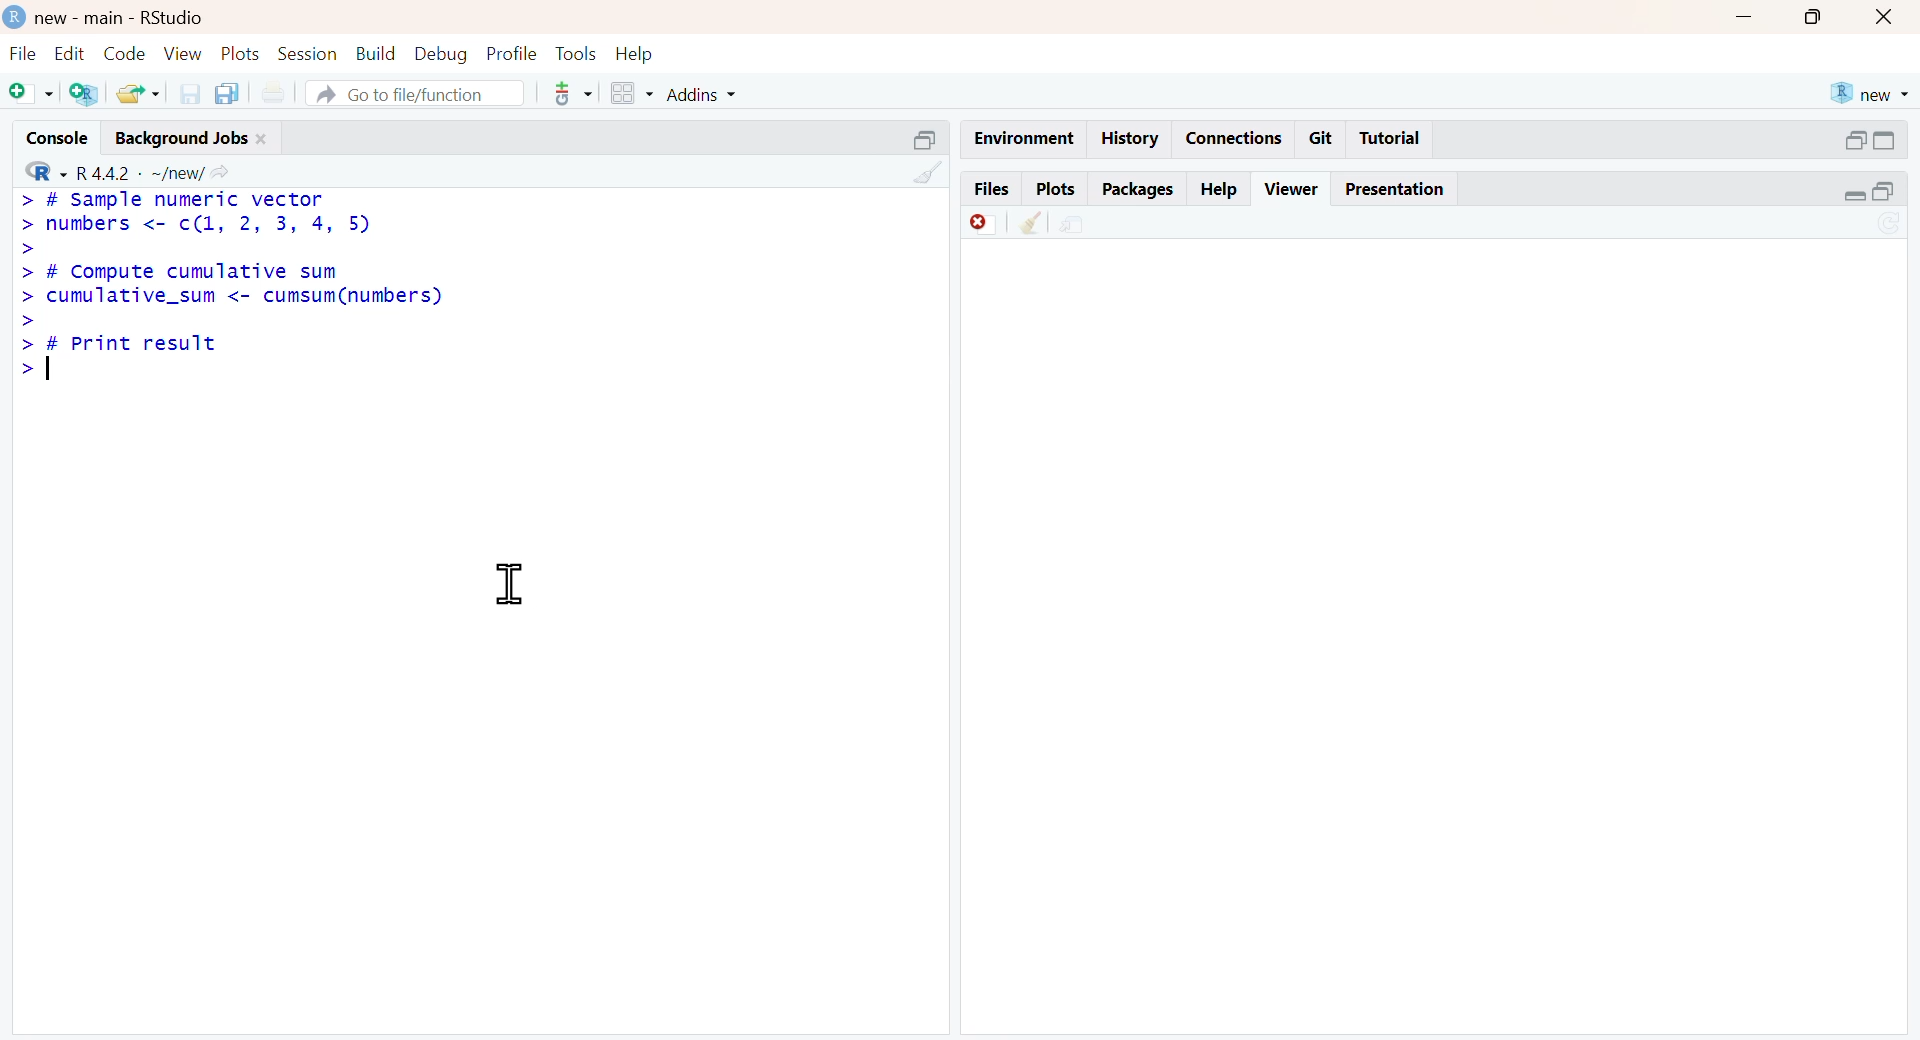 This screenshot has width=1920, height=1040. Describe the element at coordinates (1320, 139) in the screenshot. I see `Git` at that location.